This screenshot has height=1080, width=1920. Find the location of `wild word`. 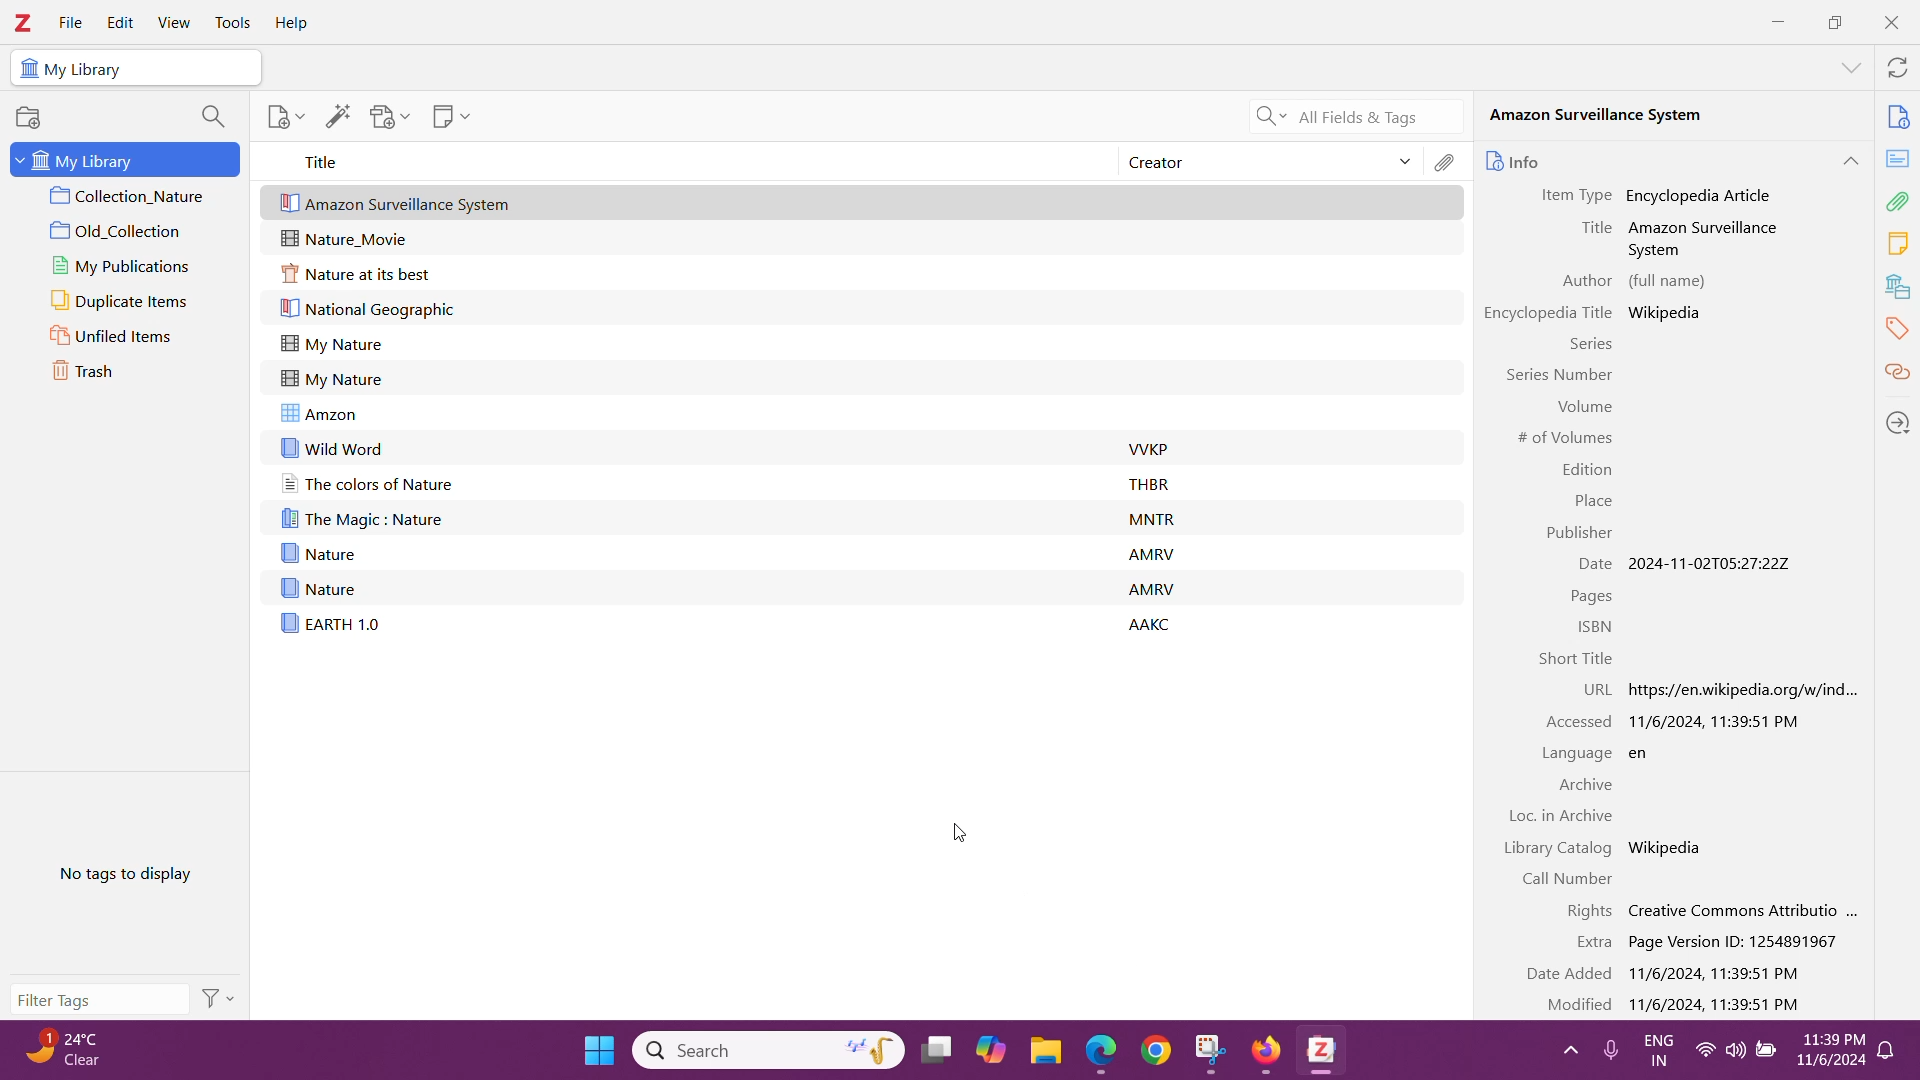

wild word is located at coordinates (338, 446).